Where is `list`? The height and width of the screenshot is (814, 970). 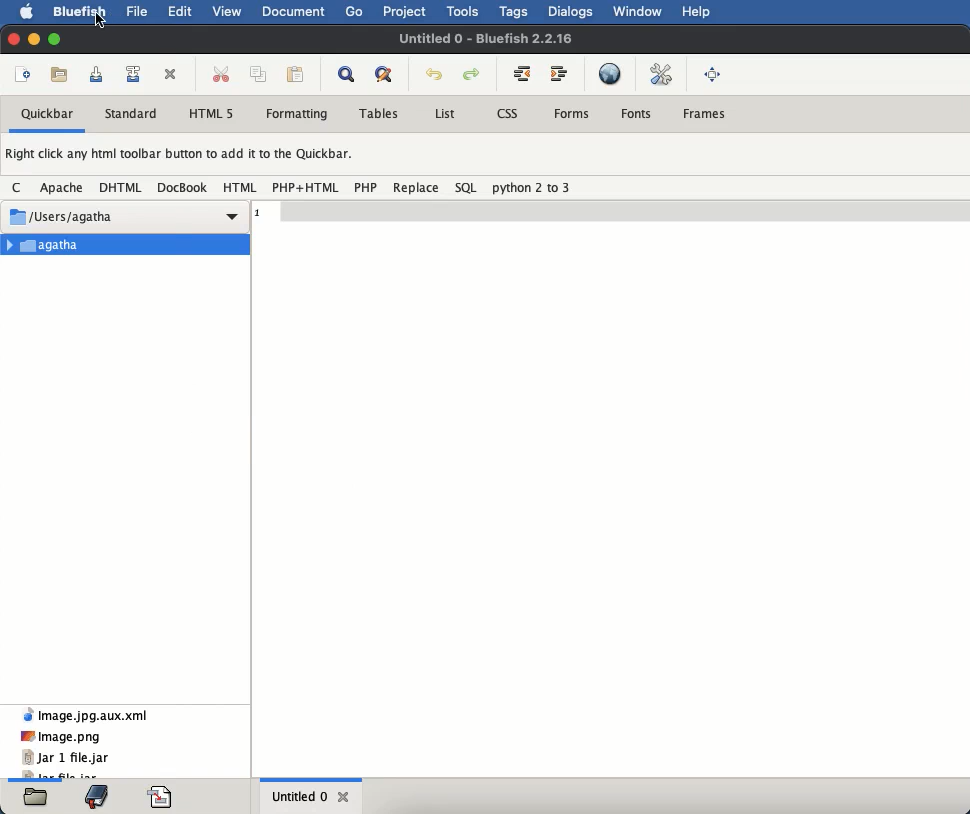 list is located at coordinates (444, 113).